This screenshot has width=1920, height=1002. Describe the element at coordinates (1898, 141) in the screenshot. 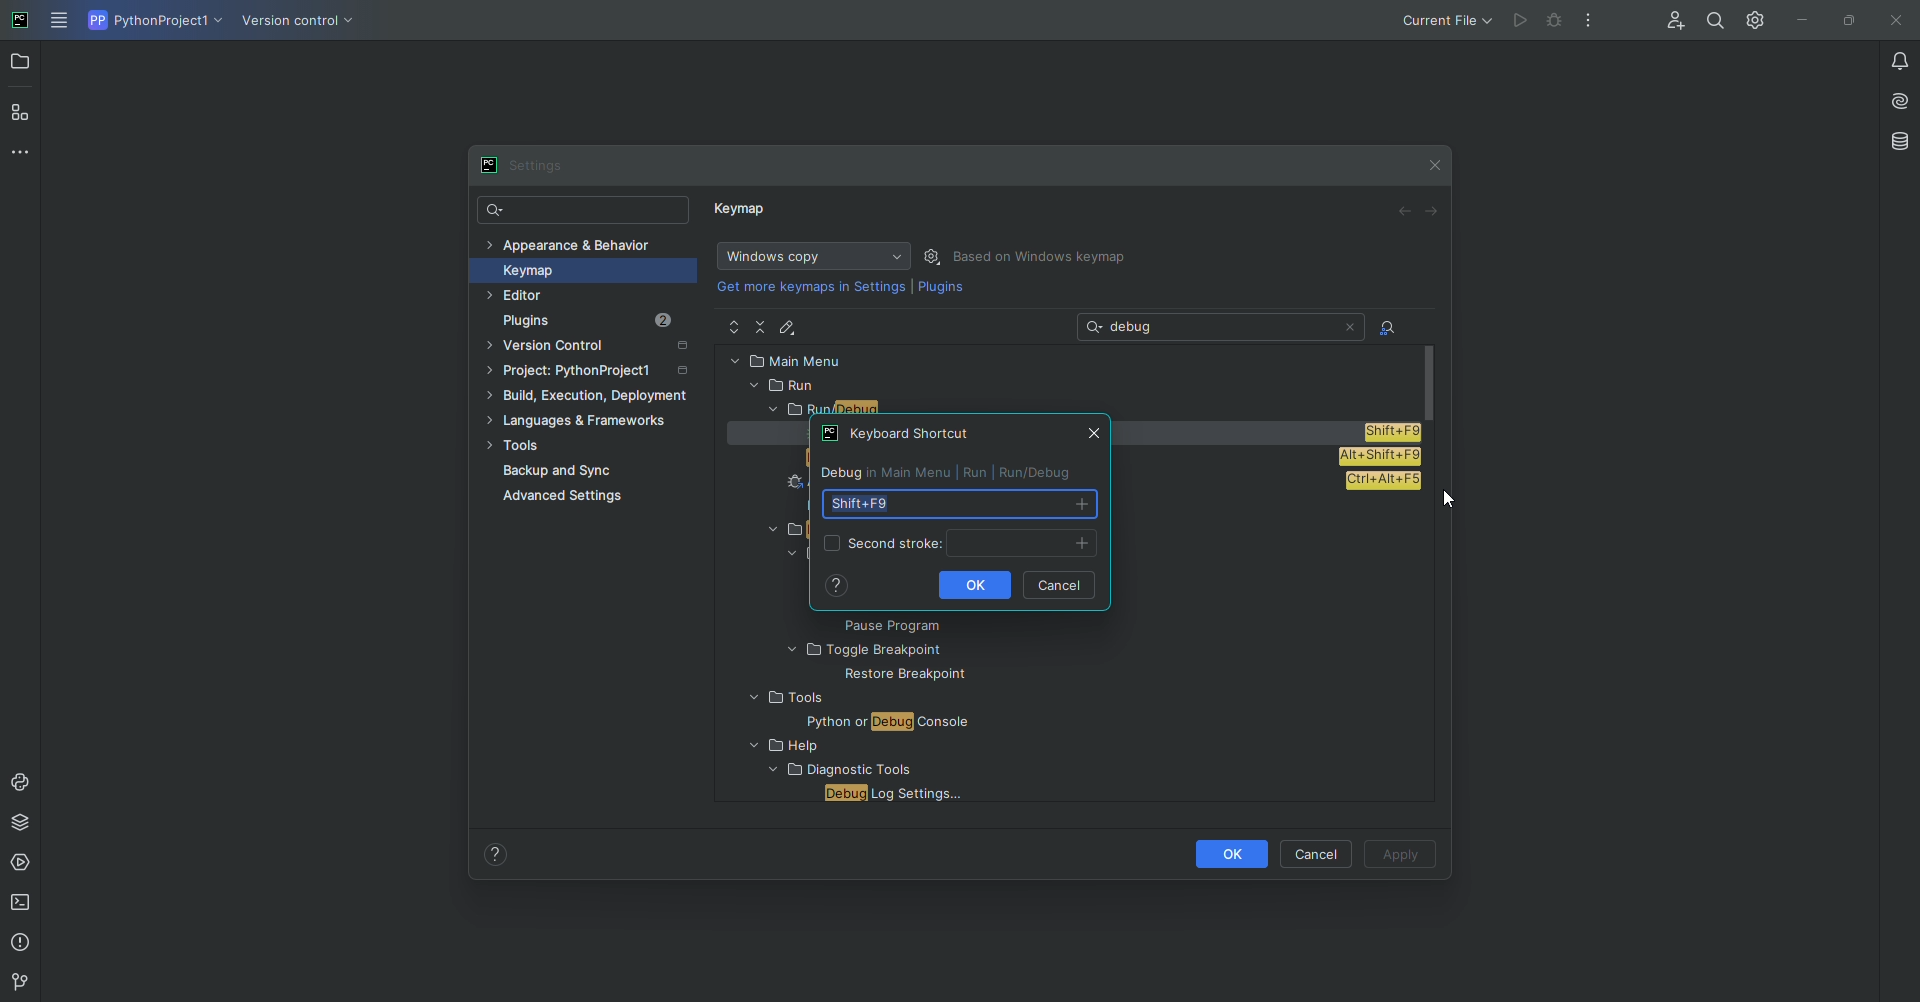

I see `Database` at that location.